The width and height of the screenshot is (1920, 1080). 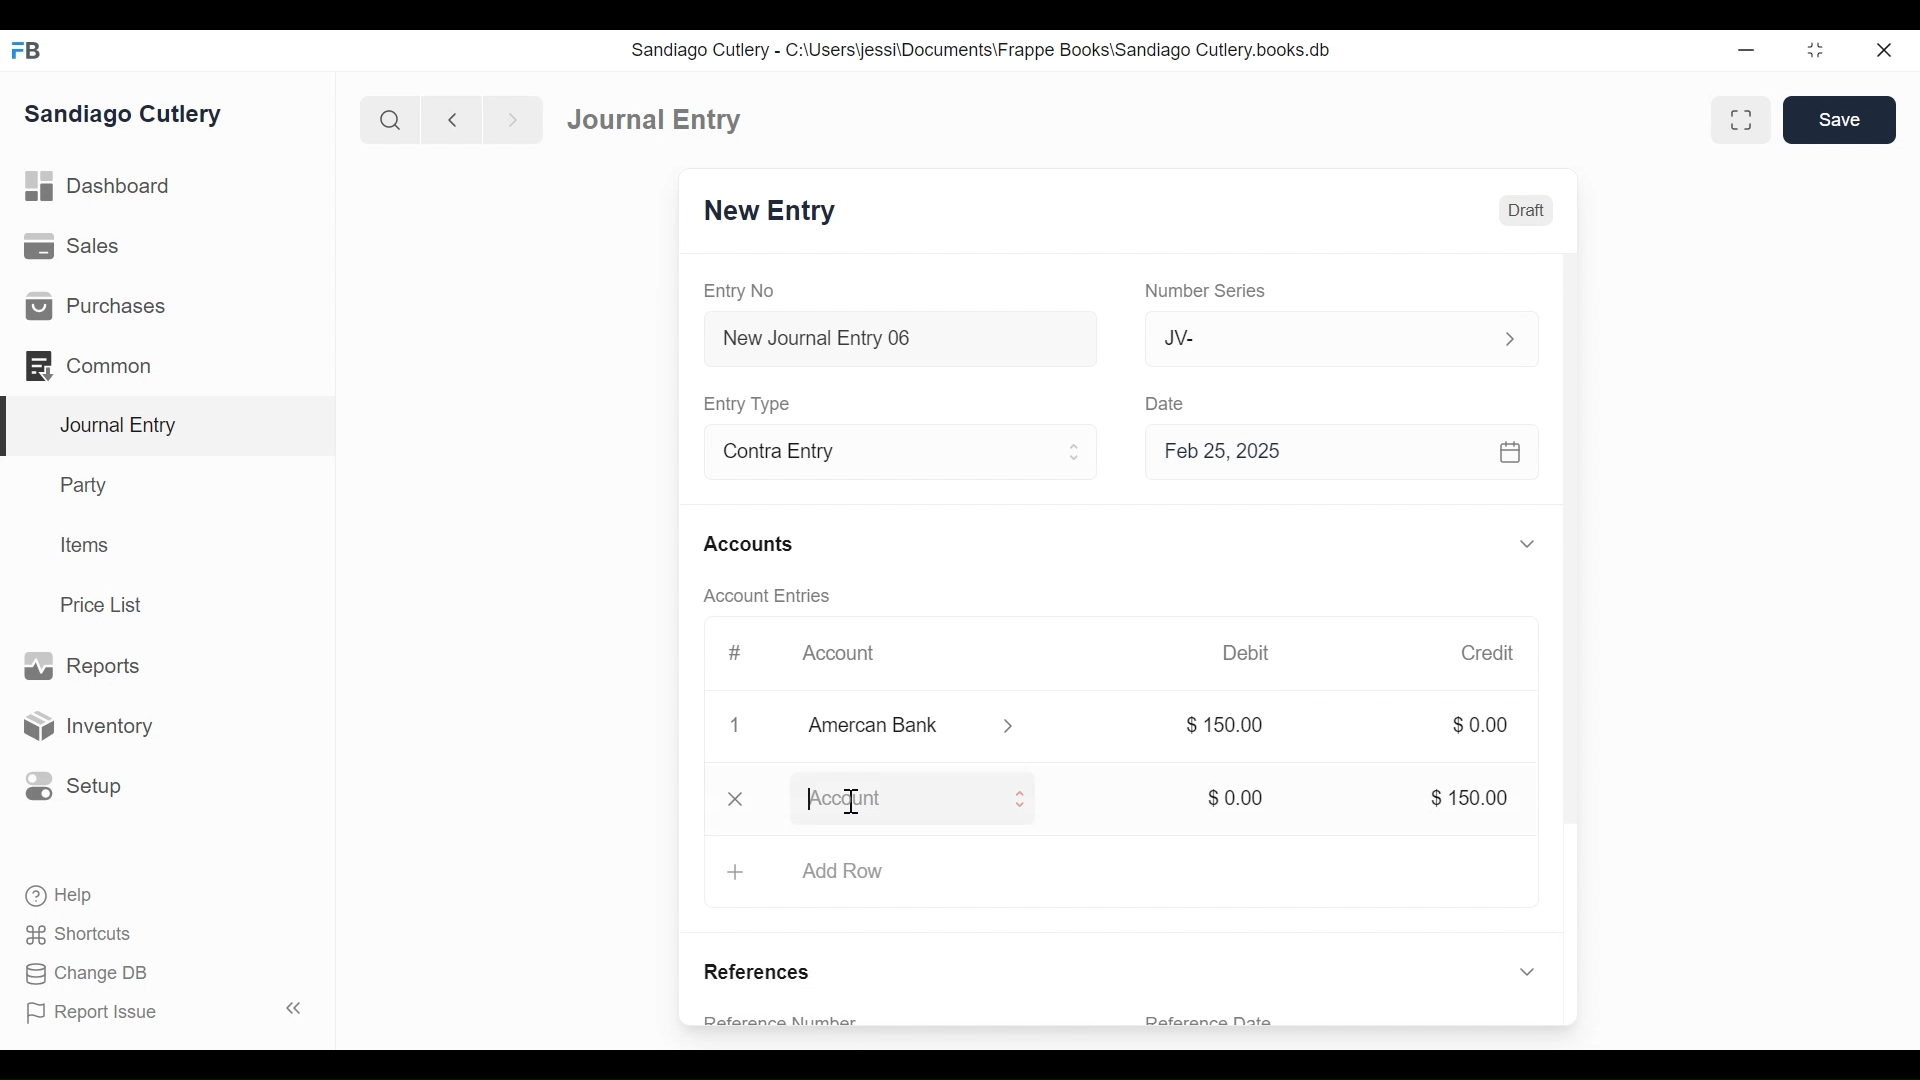 I want to click on Sandiago Cutlery, so click(x=126, y=115).